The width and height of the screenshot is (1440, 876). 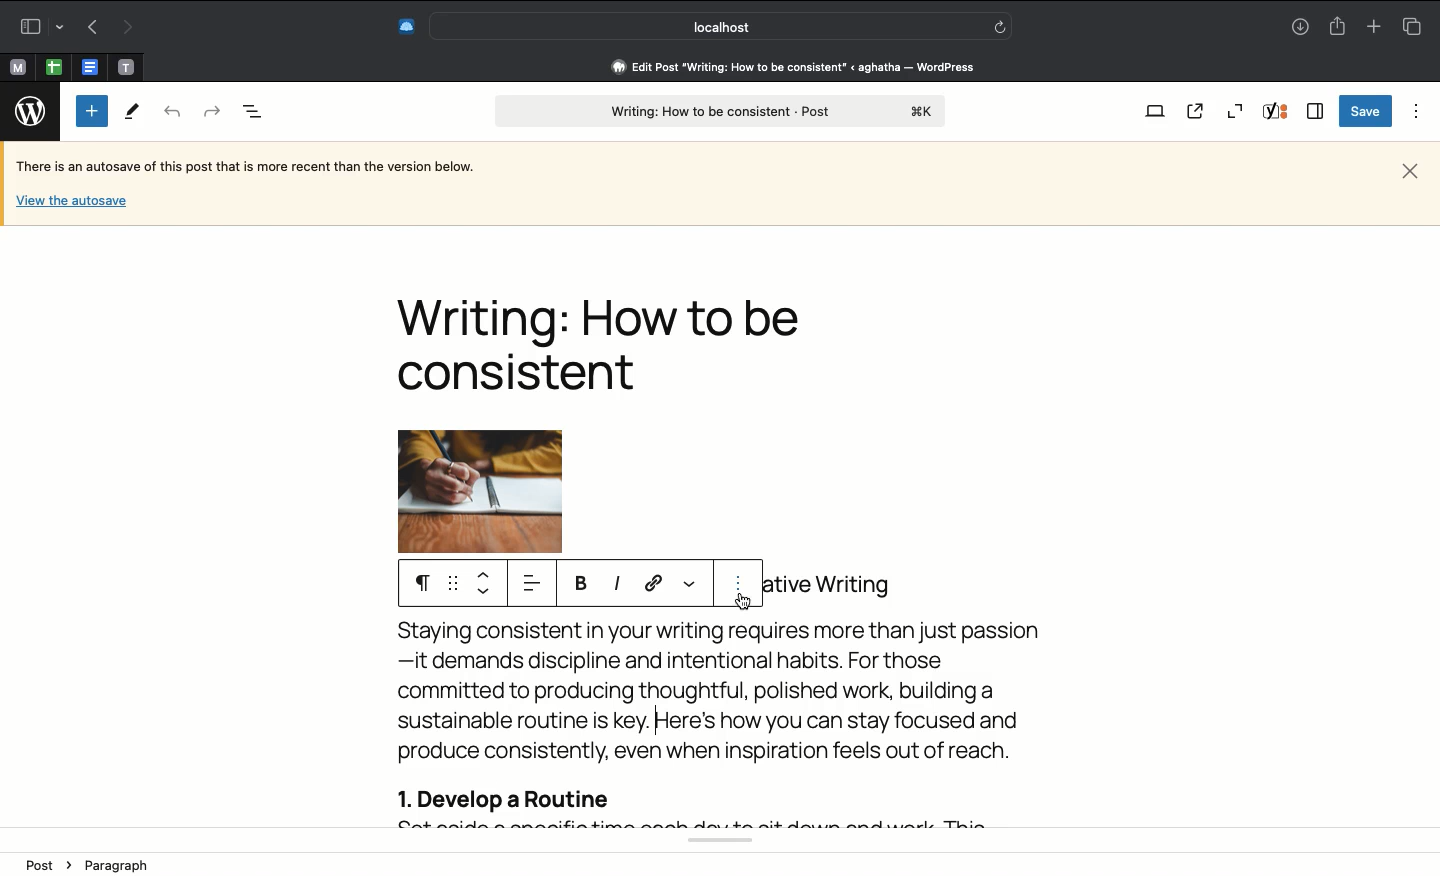 I want to click on Add new block, so click(x=92, y=111).